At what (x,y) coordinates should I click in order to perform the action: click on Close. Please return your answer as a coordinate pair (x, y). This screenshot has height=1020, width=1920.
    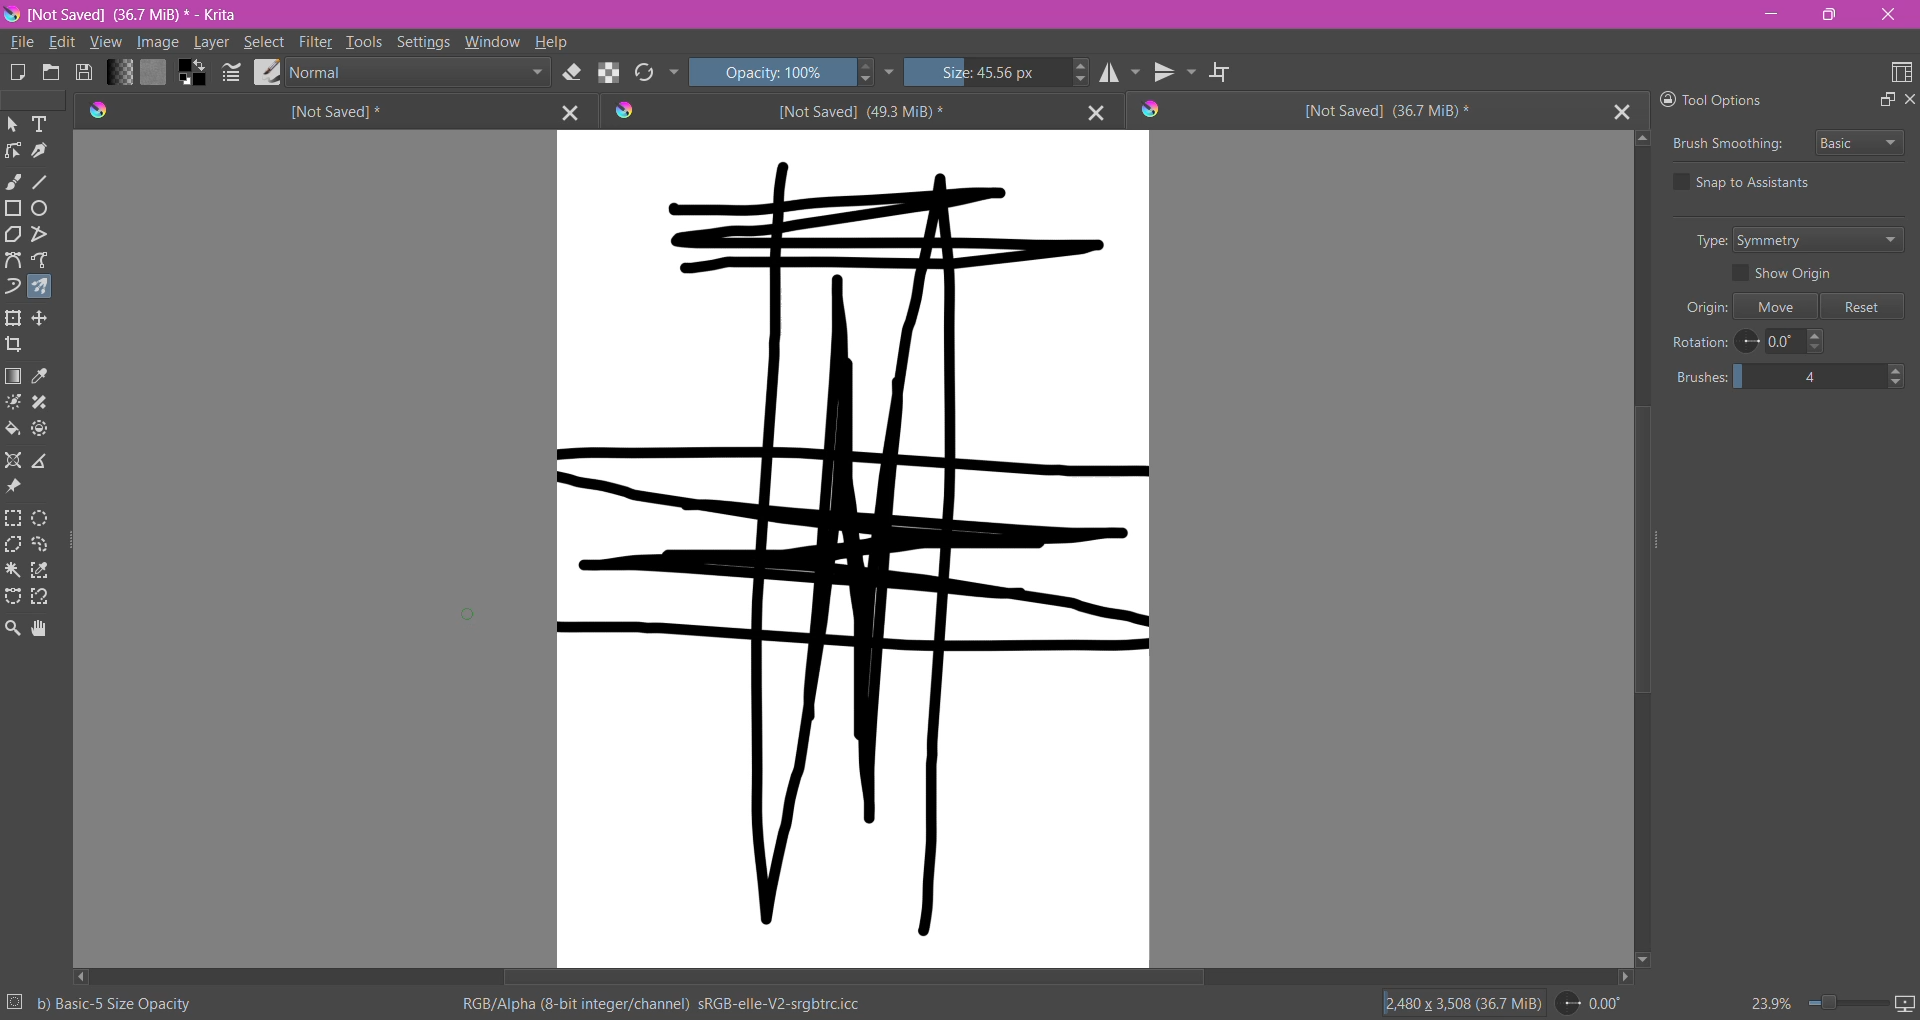
    Looking at the image, I should click on (1887, 16).